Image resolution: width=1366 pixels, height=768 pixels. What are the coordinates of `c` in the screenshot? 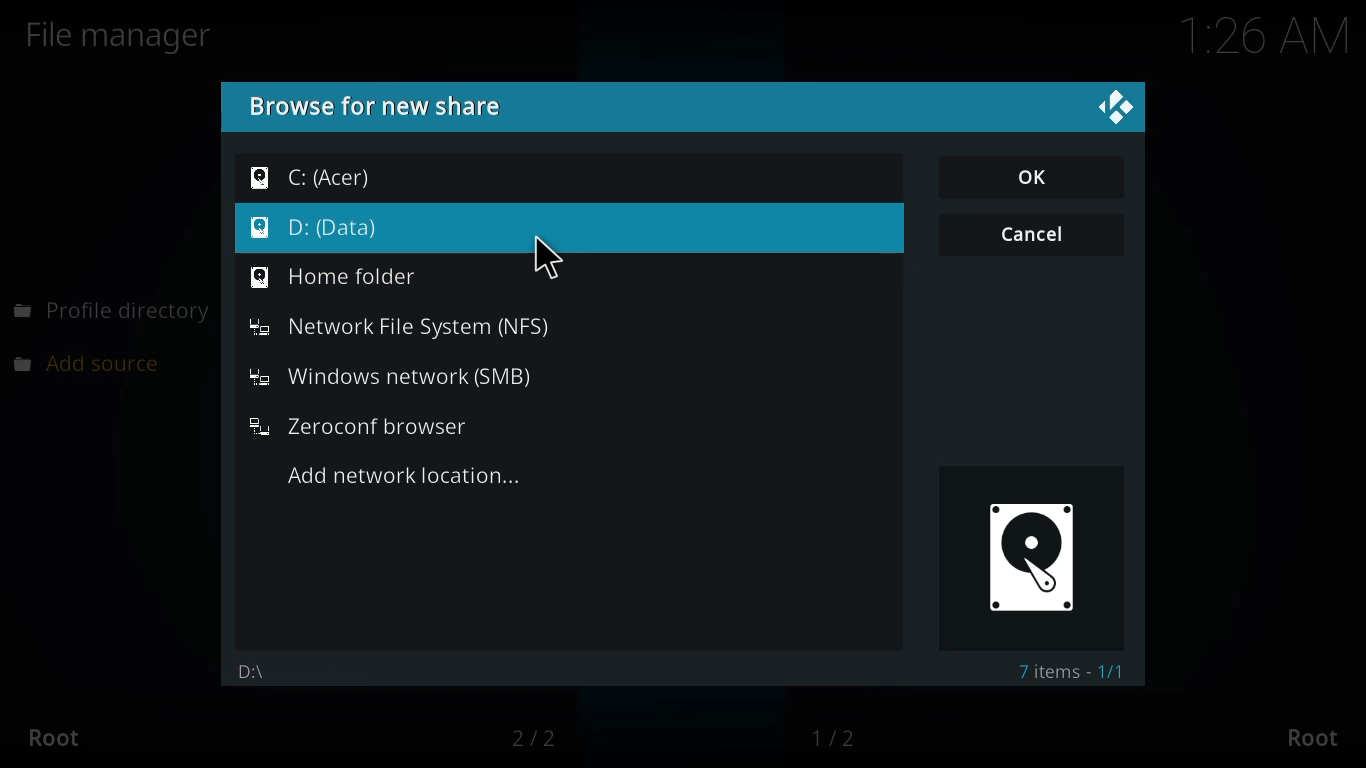 It's located at (312, 176).